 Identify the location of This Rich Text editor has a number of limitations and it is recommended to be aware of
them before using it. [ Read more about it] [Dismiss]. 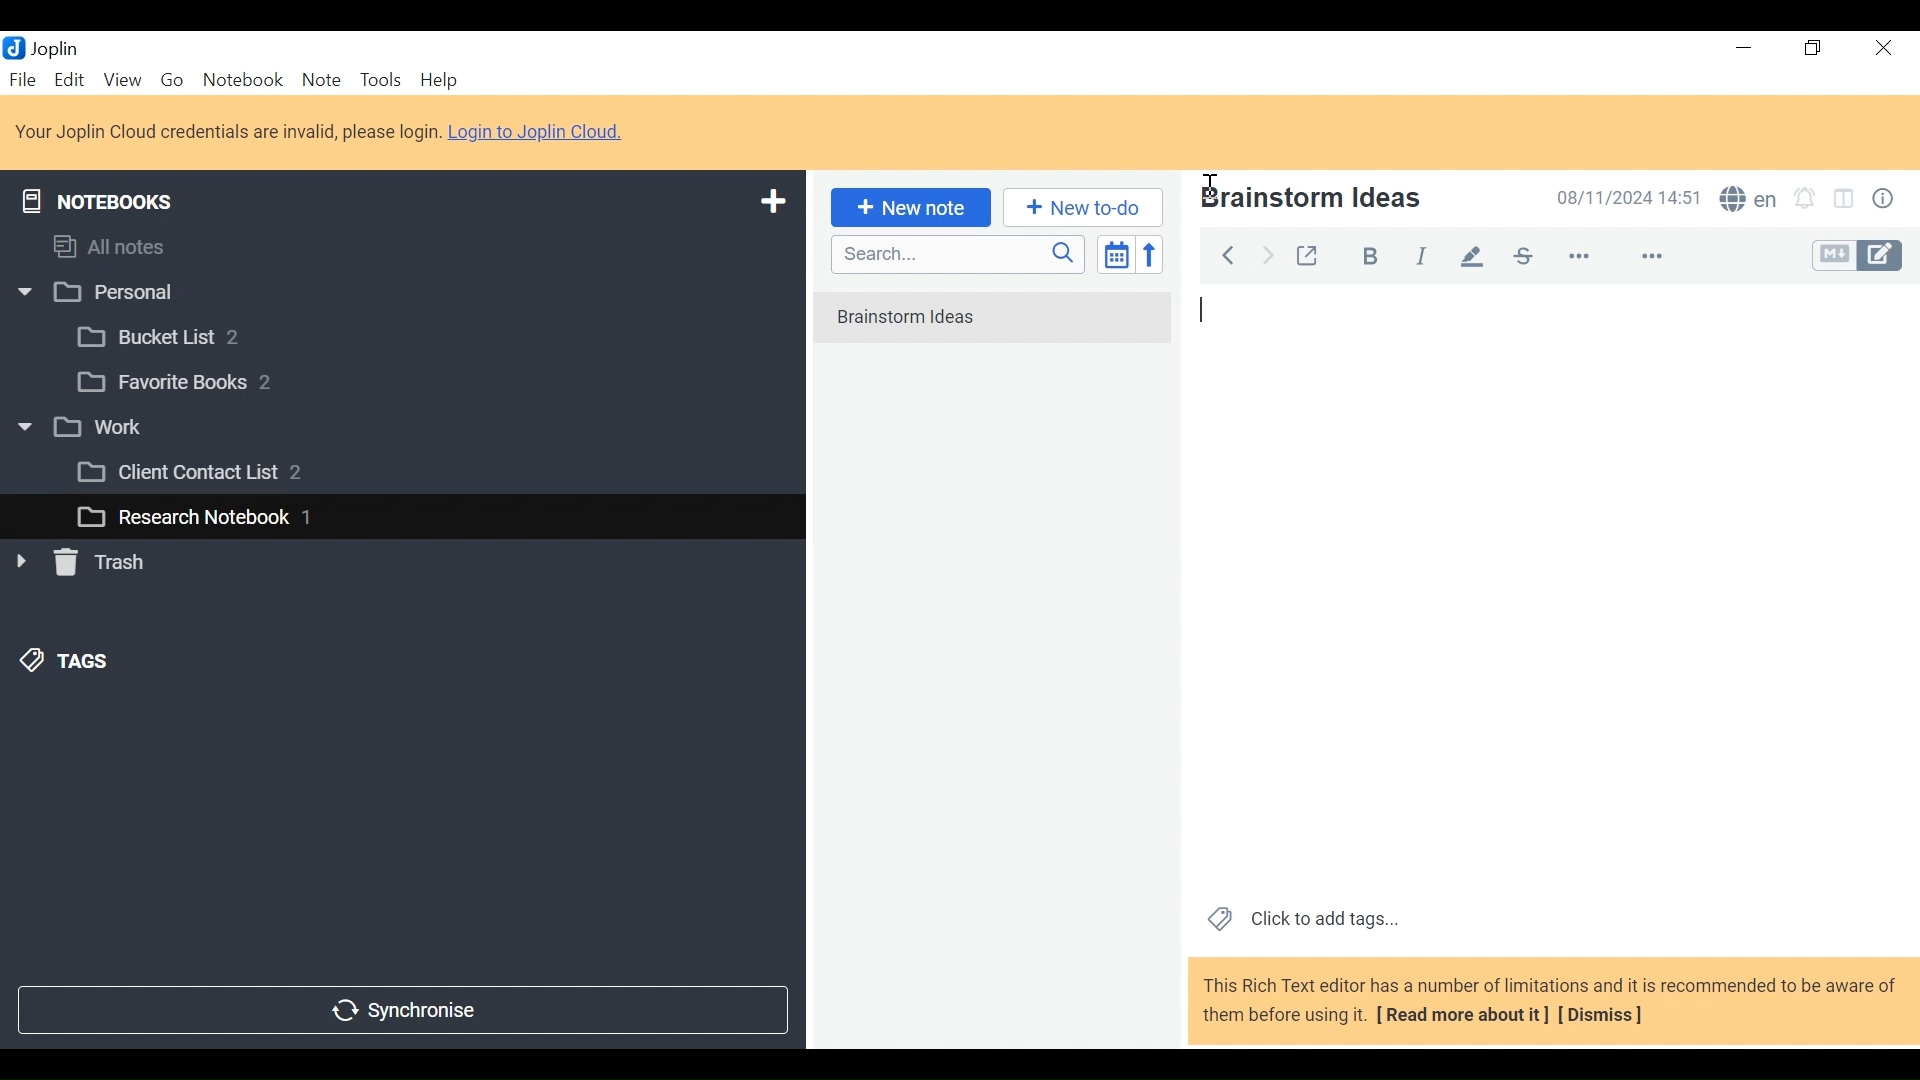
(1550, 1000).